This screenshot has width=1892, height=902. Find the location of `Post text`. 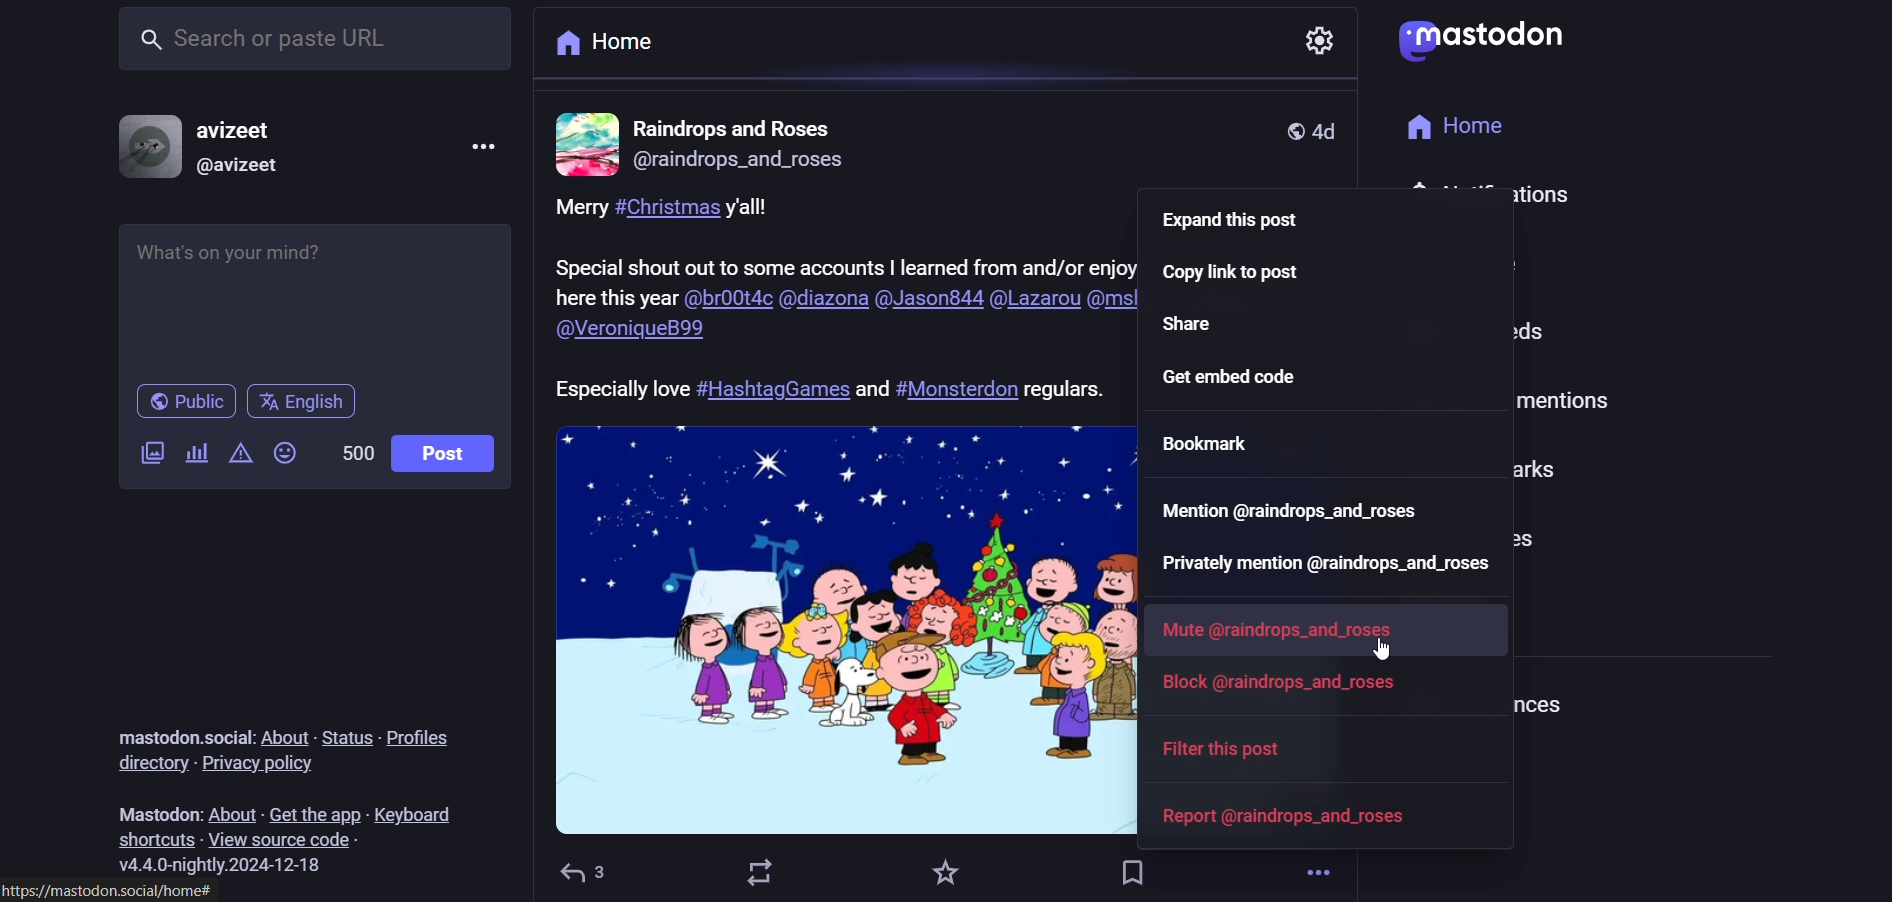

Post text is located at coordinates (823, 385).